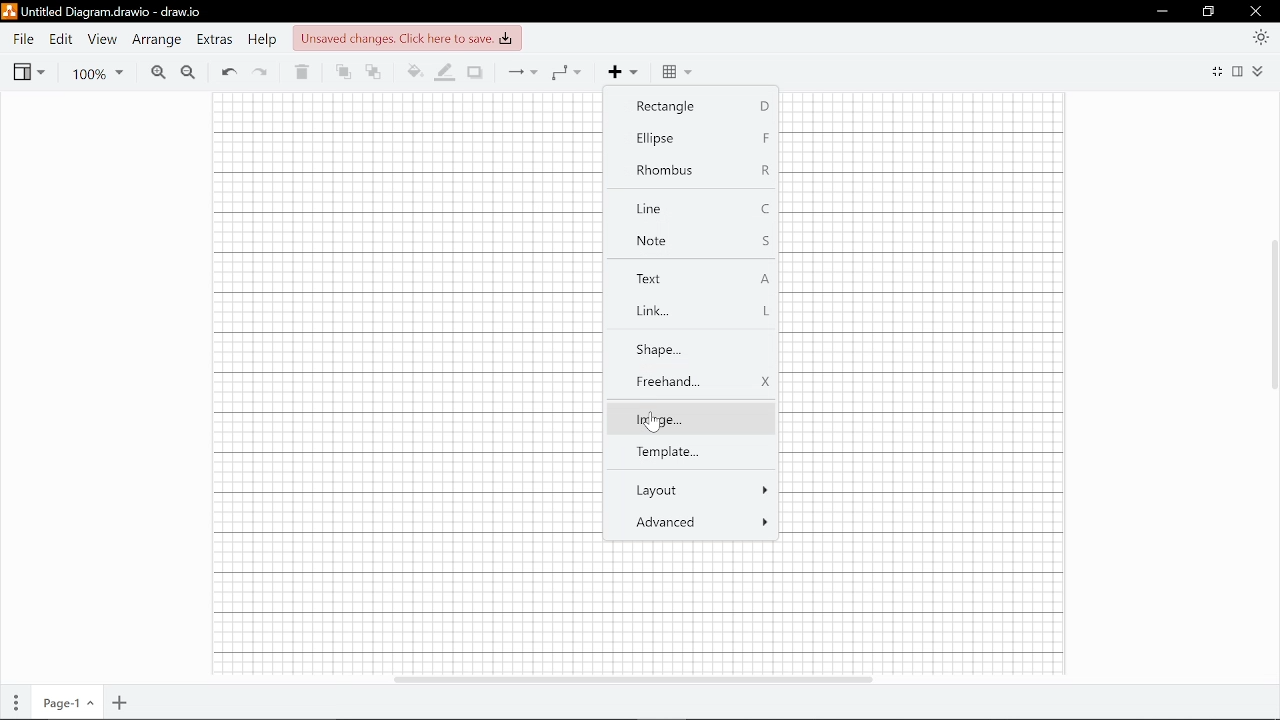 This screenshot has height=720, width=1280. Describe the element at coordinates (443, 74) in the screenshot. I see `Fill line` at that location.